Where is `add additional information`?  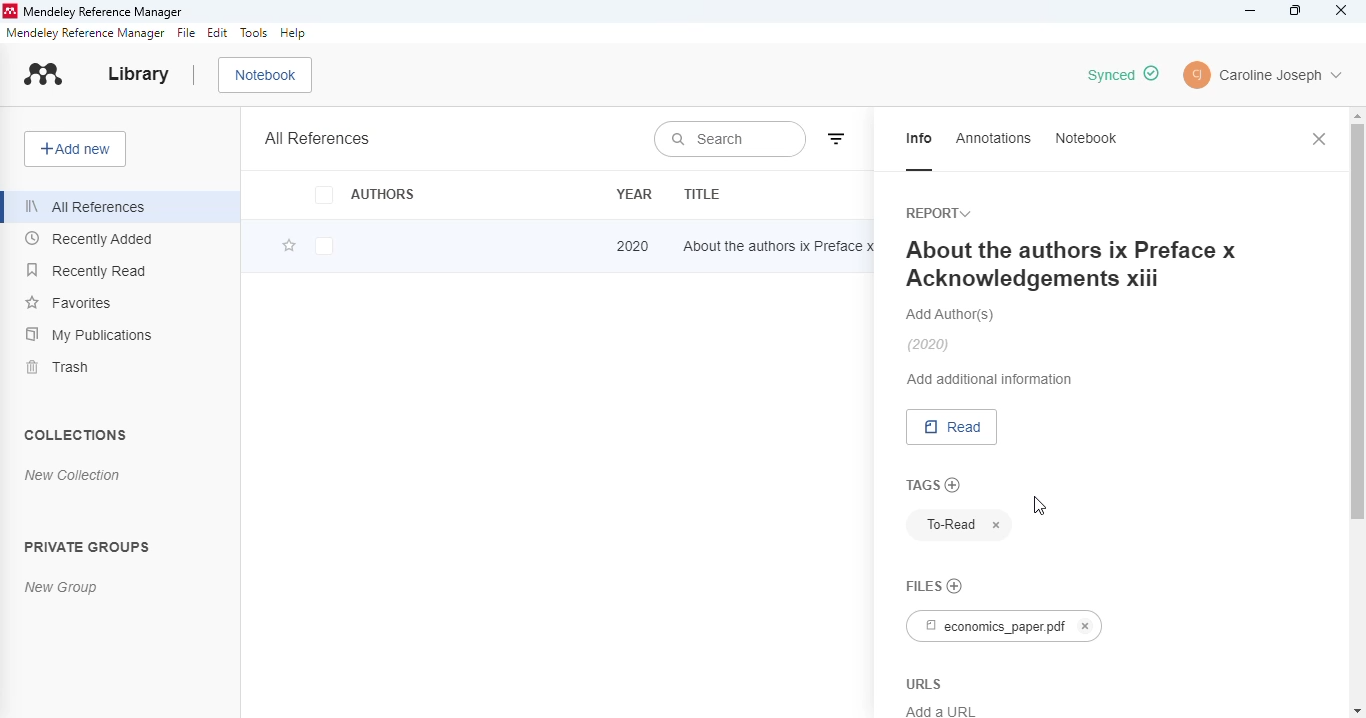
add additional information is located at coordinates (991, 379).